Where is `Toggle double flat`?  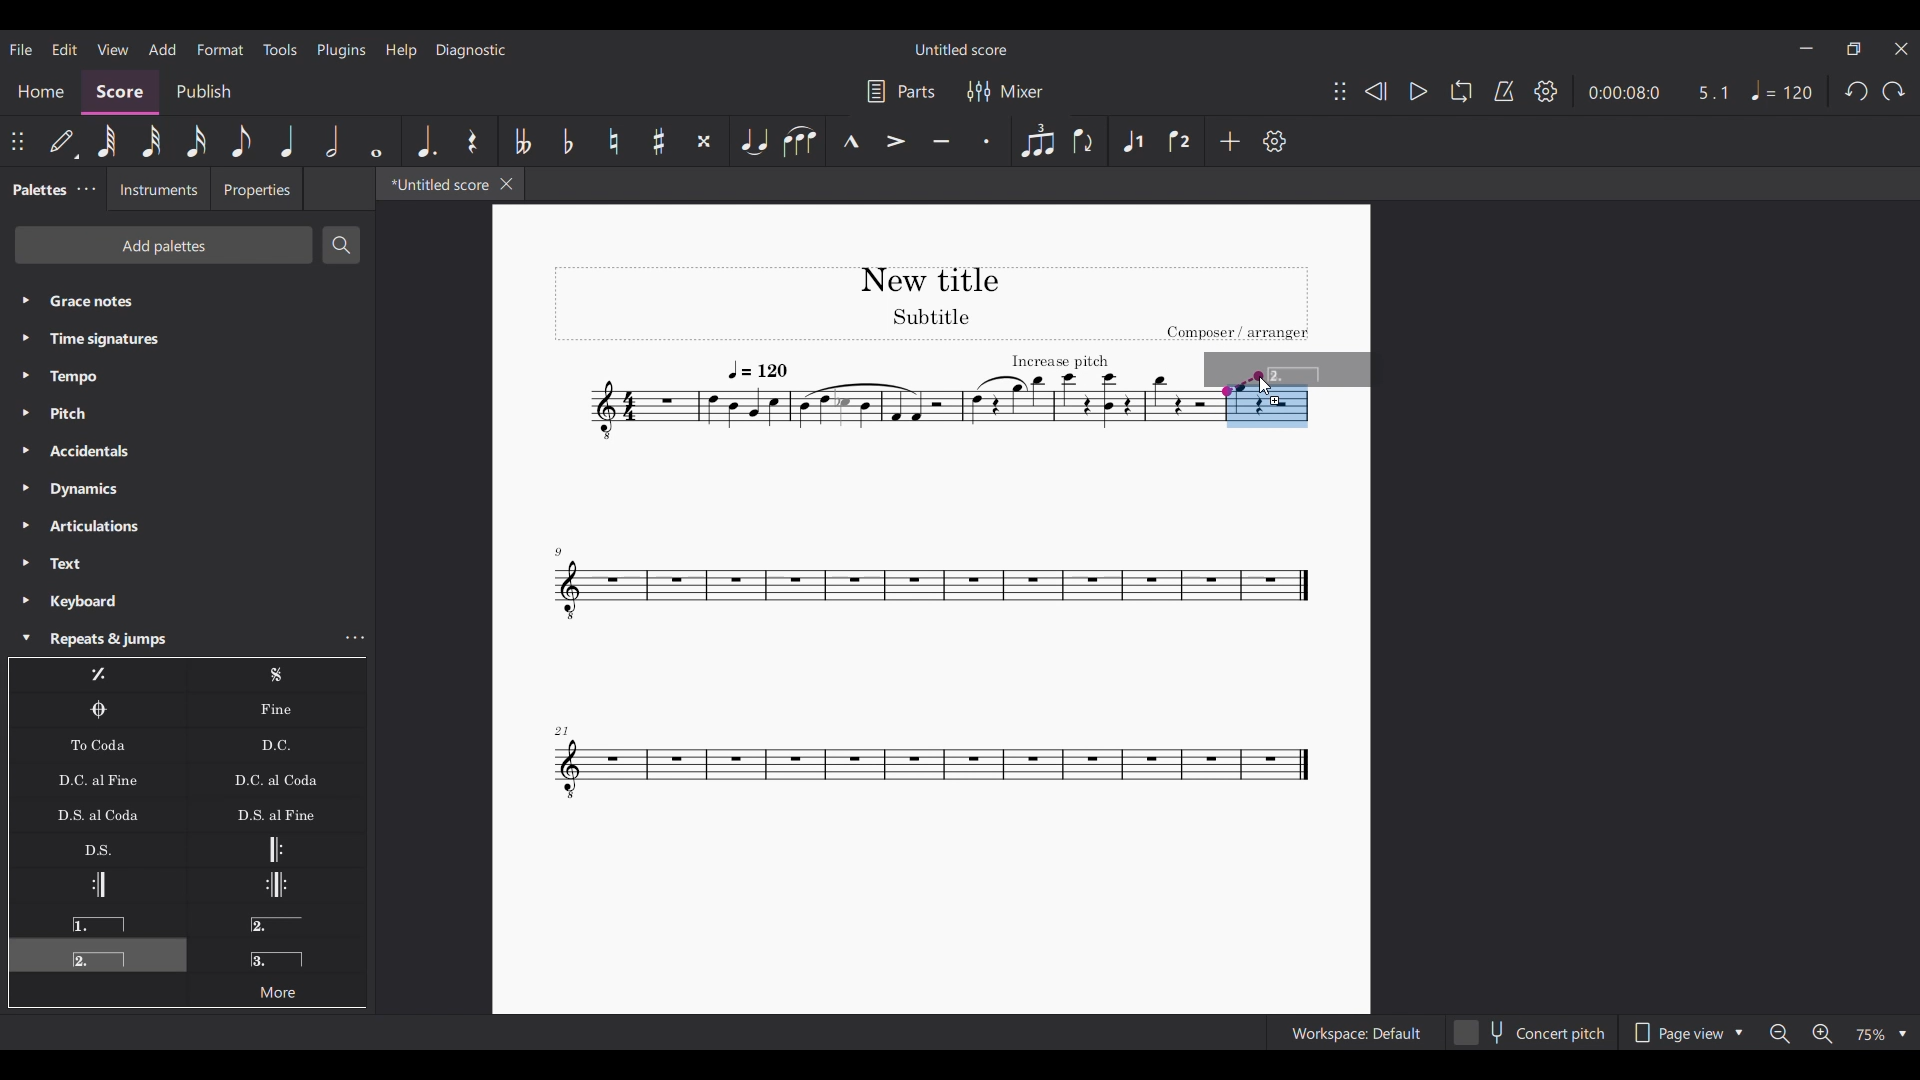 Toggle double flat is located at coordinates (520, 141).